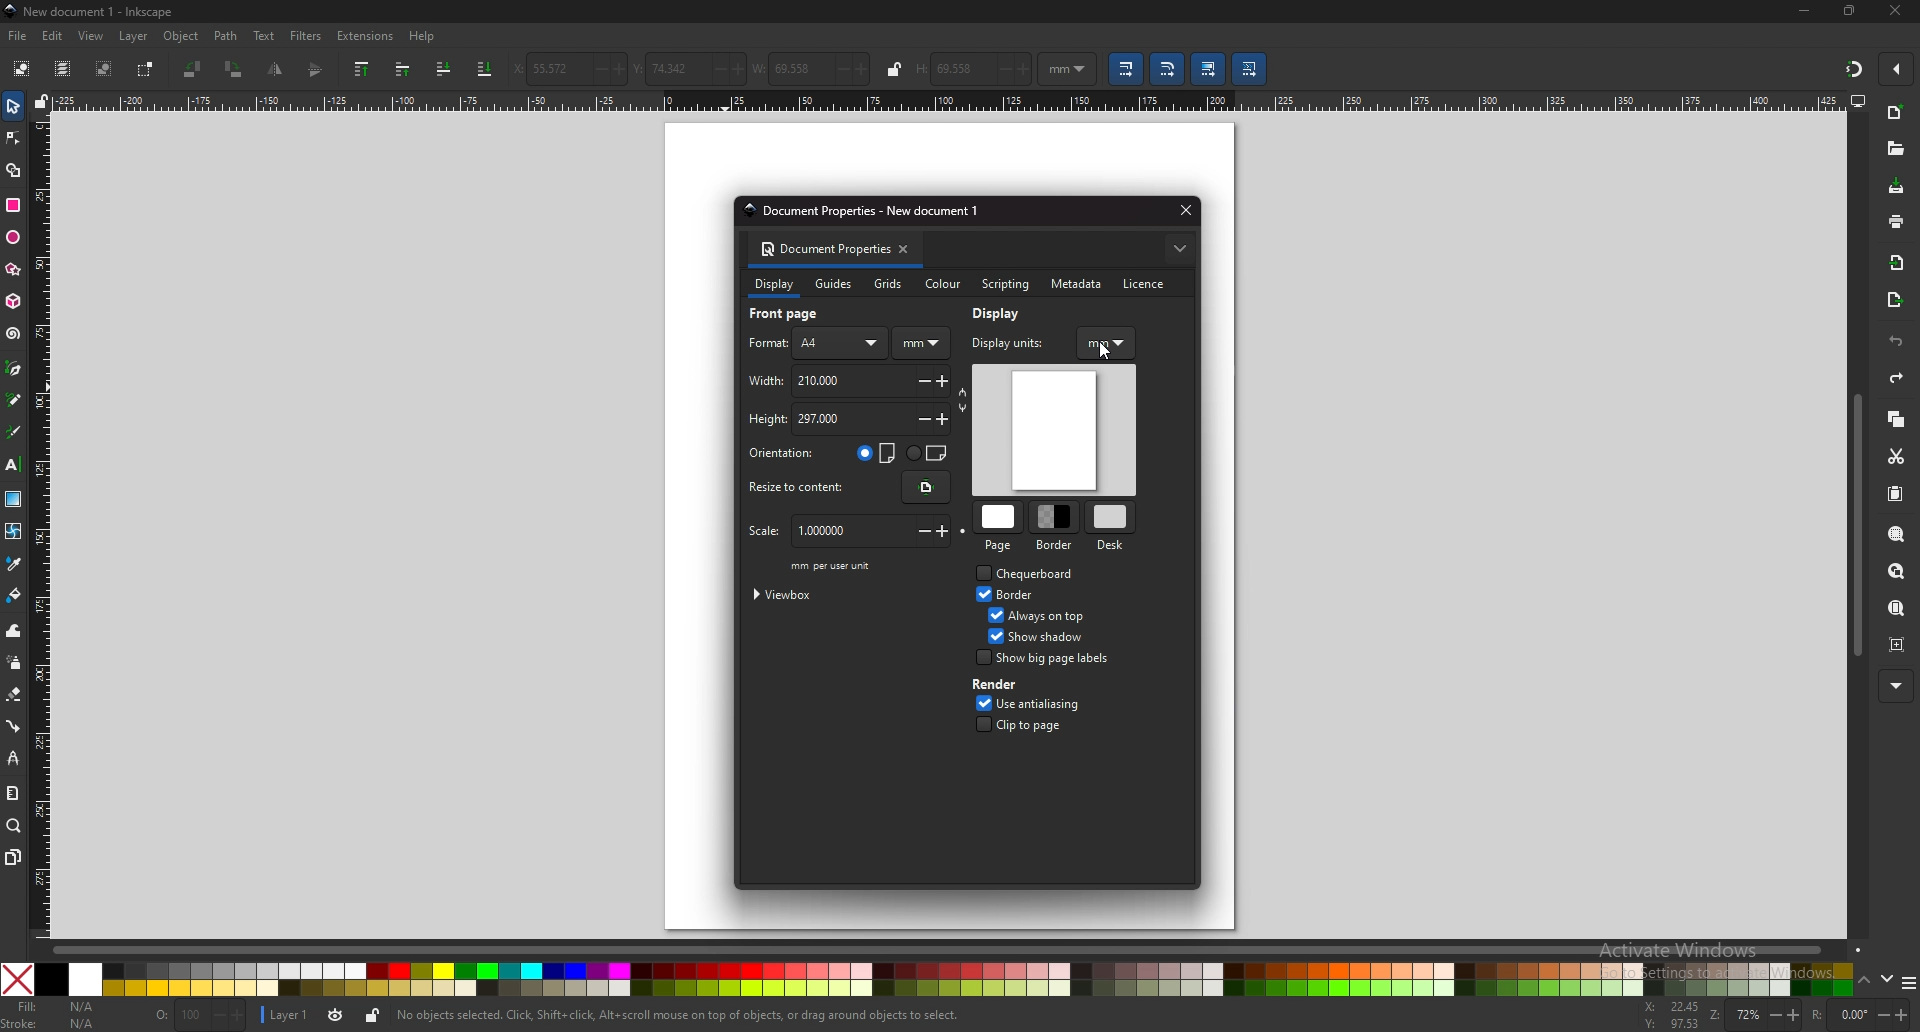  Describe the element at coordinates (13, 400) in the screenshot. I see `pencil` at that location.